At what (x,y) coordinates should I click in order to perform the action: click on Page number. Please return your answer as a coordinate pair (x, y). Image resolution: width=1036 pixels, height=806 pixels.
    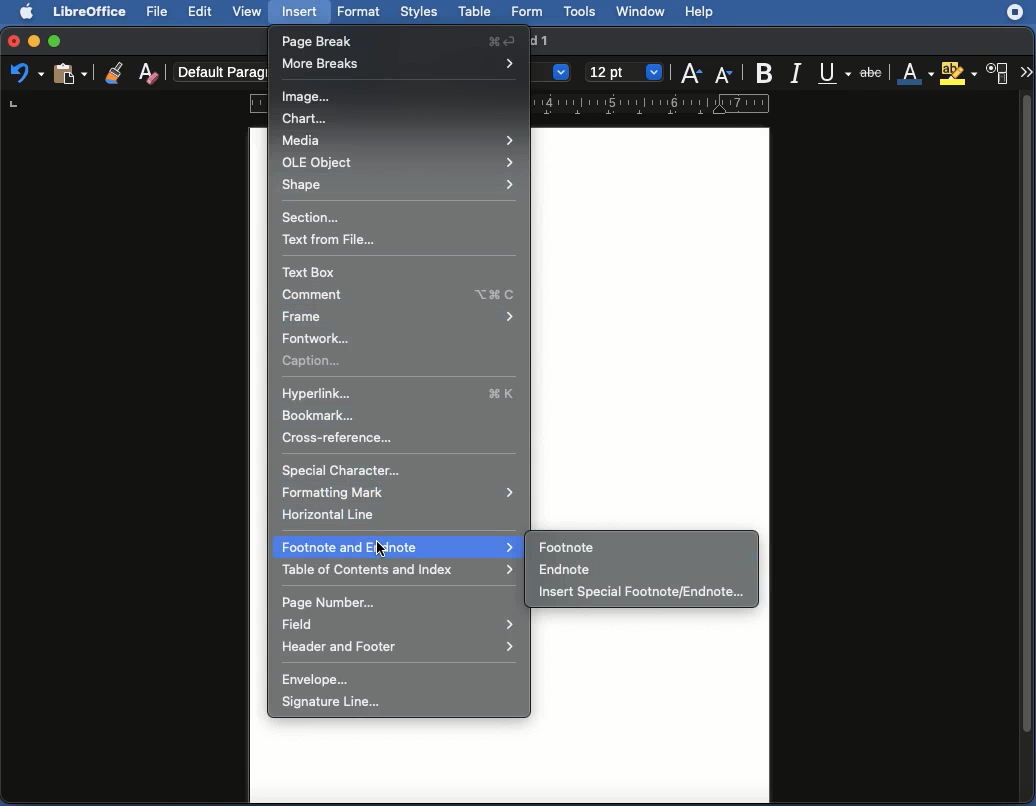
    Looking at the image, I should click on (337, 603).